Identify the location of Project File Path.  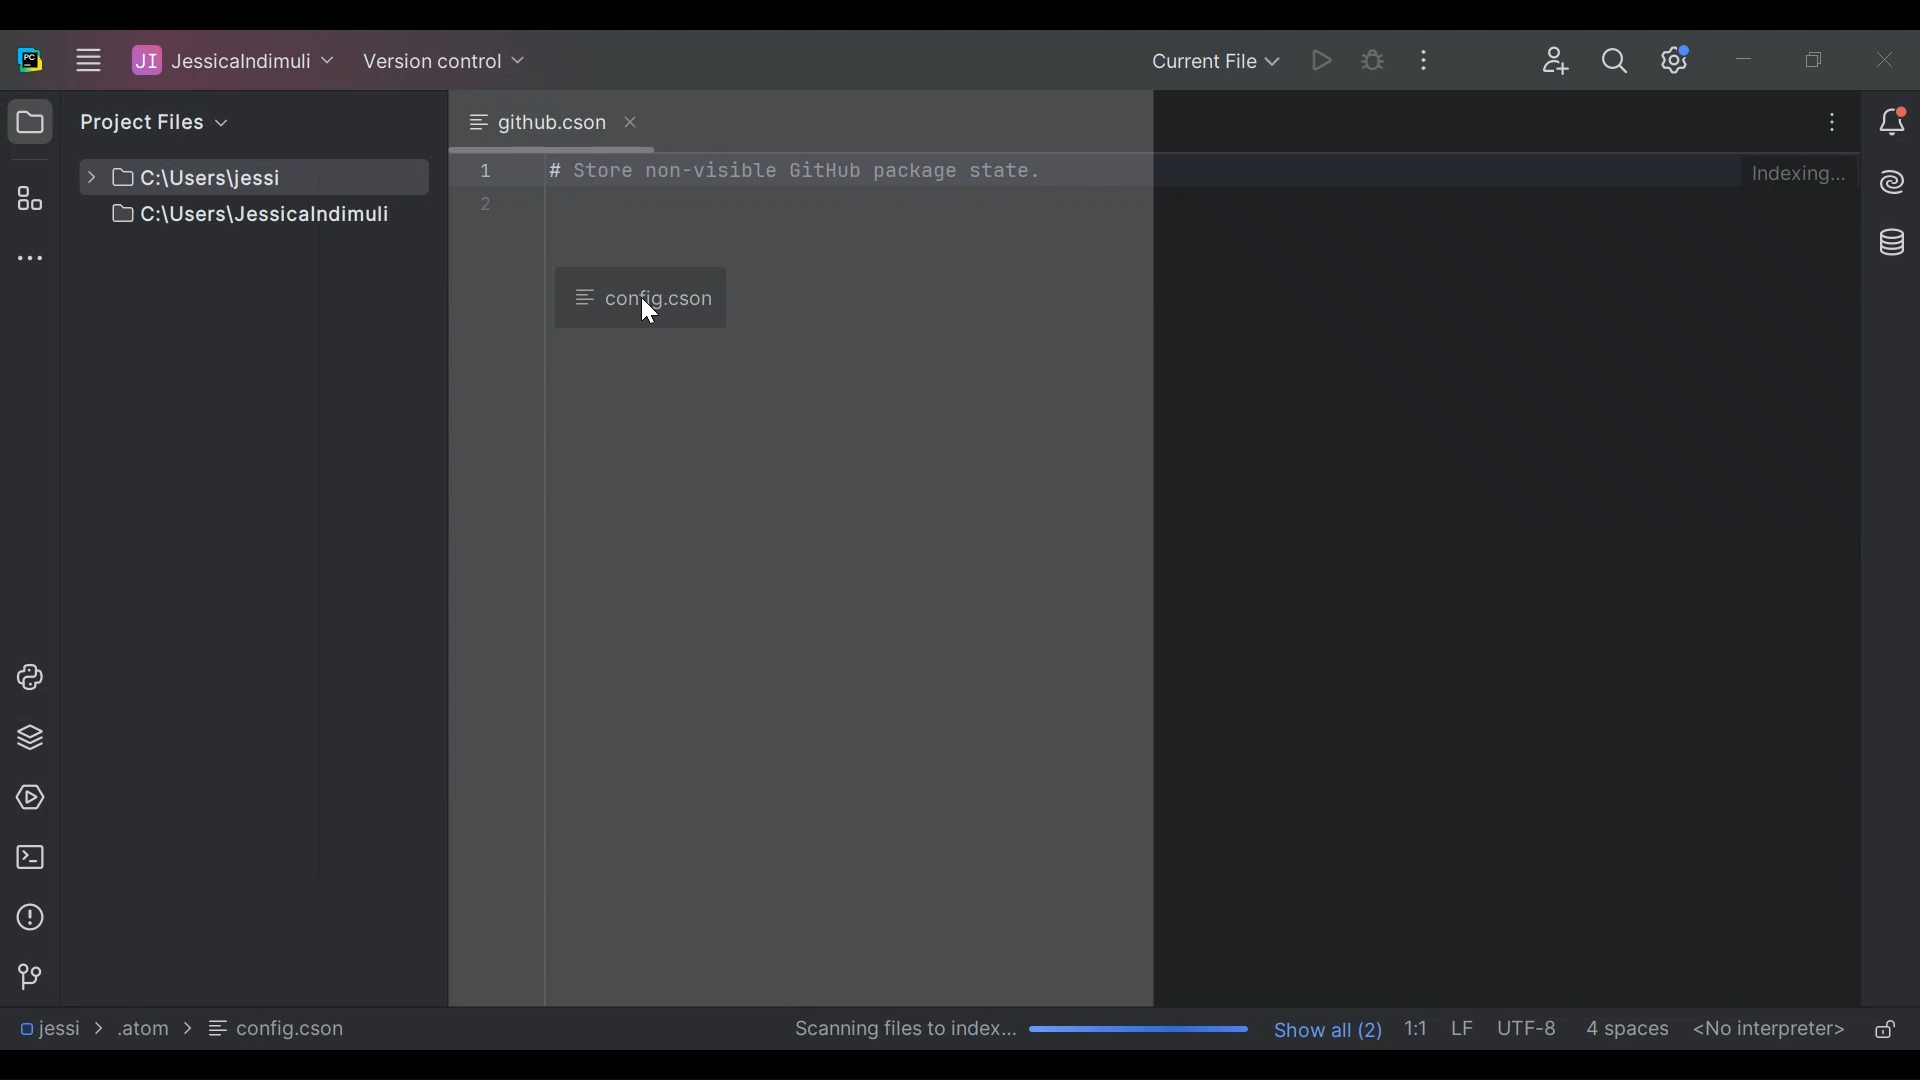
(60, 1028).